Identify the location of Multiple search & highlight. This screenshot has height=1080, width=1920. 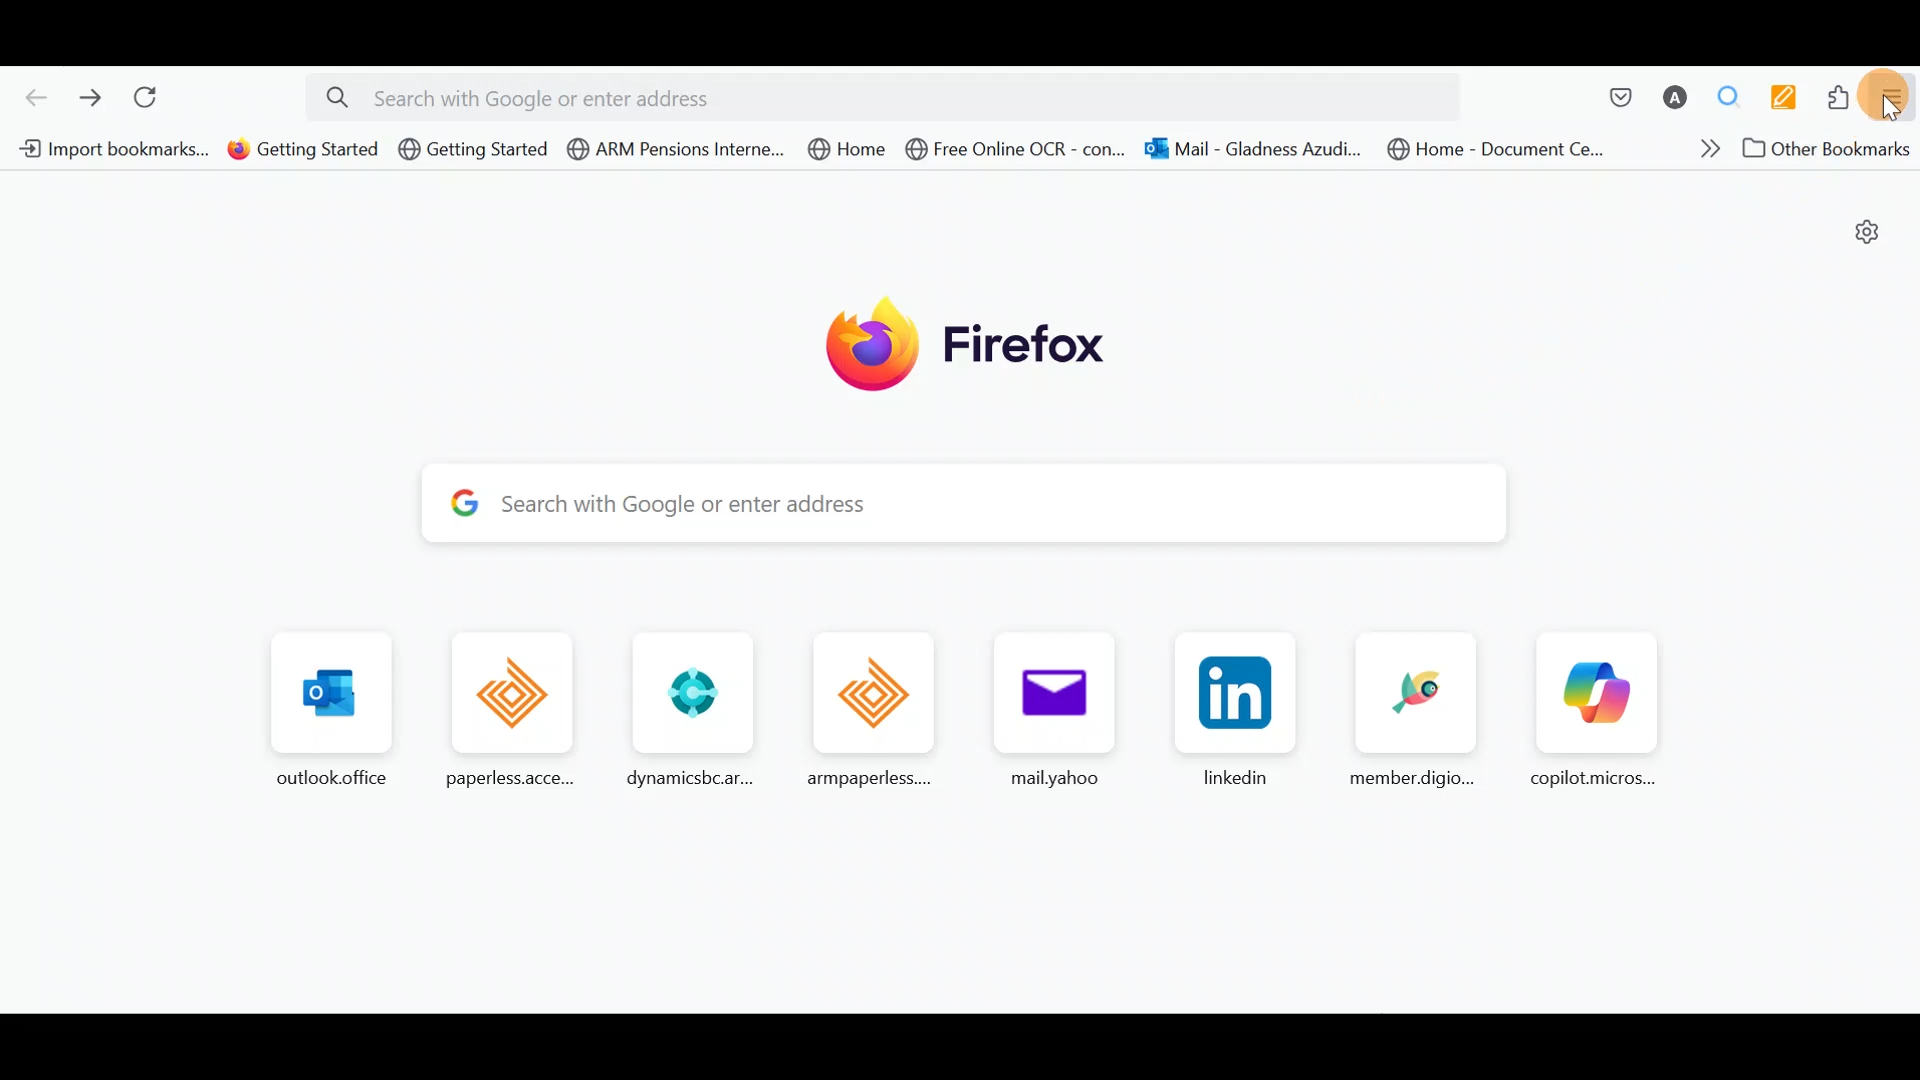
(1721, 99).